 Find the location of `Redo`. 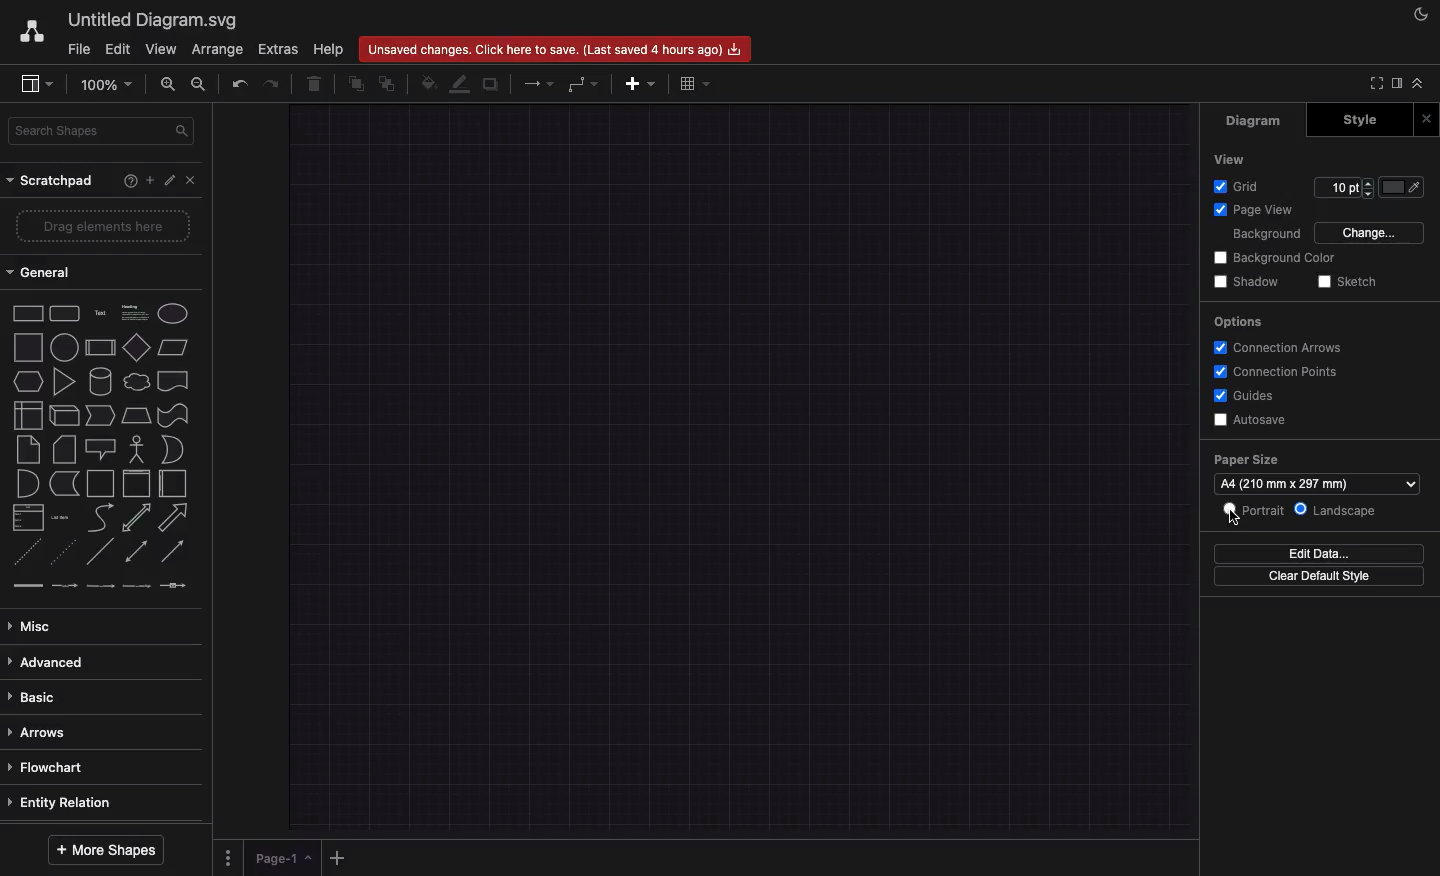

Redo is located at coordinates (275, 83).